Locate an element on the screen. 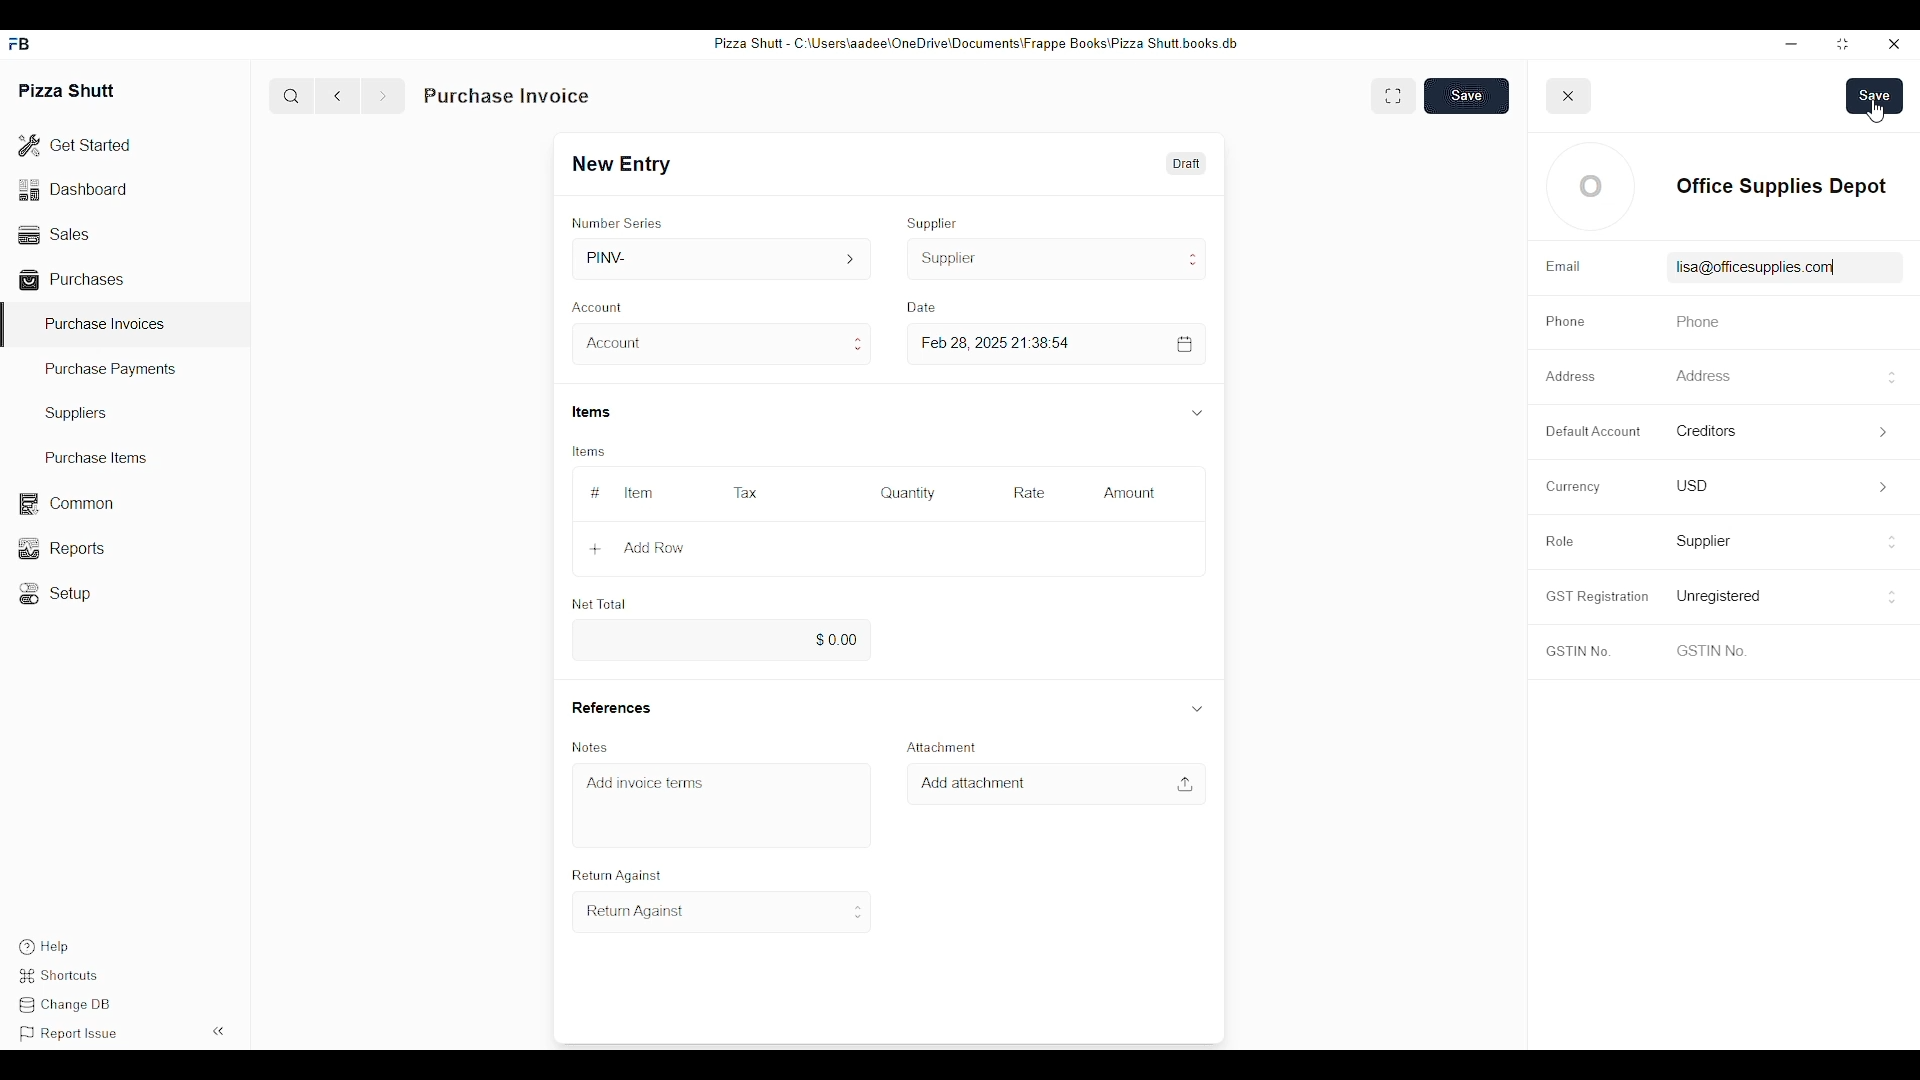 The image size is (1920, 1080). down is located at coordinates (1197, 707).